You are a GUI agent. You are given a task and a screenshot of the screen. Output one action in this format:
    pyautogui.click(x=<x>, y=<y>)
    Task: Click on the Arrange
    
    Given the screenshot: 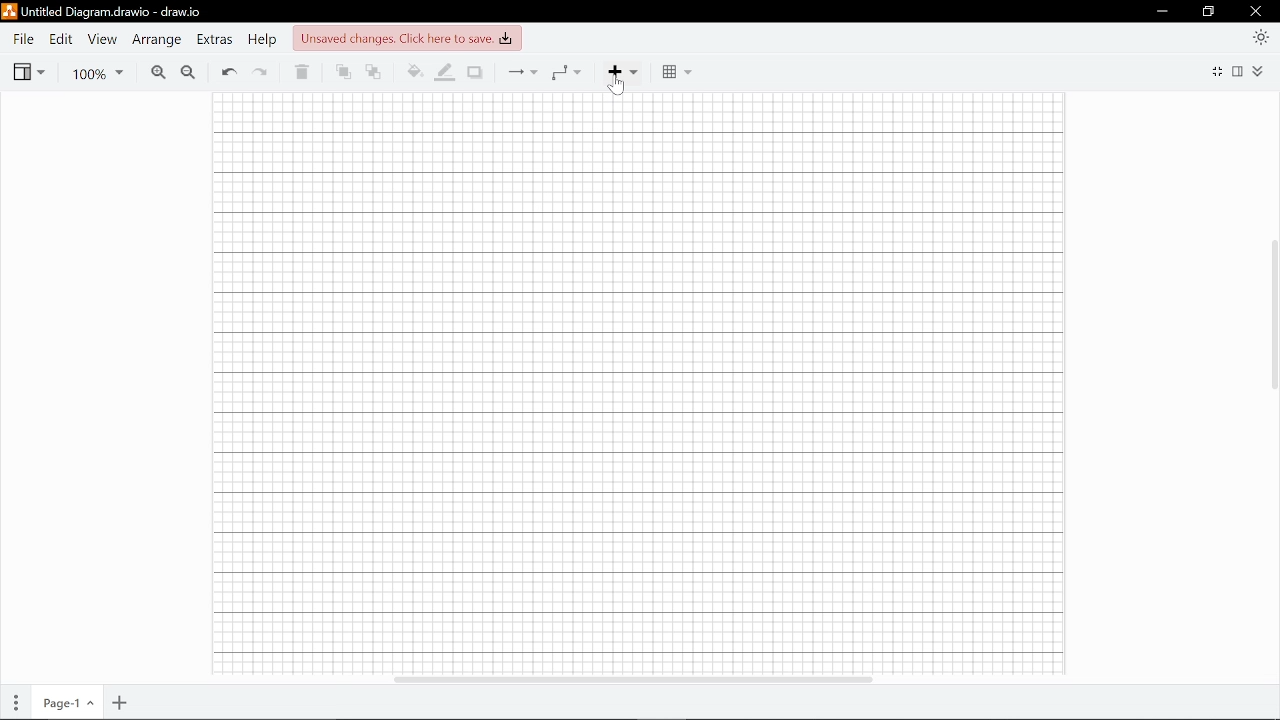 What is the action you would take?
    pyautogui.click(x=154, y=41)
    